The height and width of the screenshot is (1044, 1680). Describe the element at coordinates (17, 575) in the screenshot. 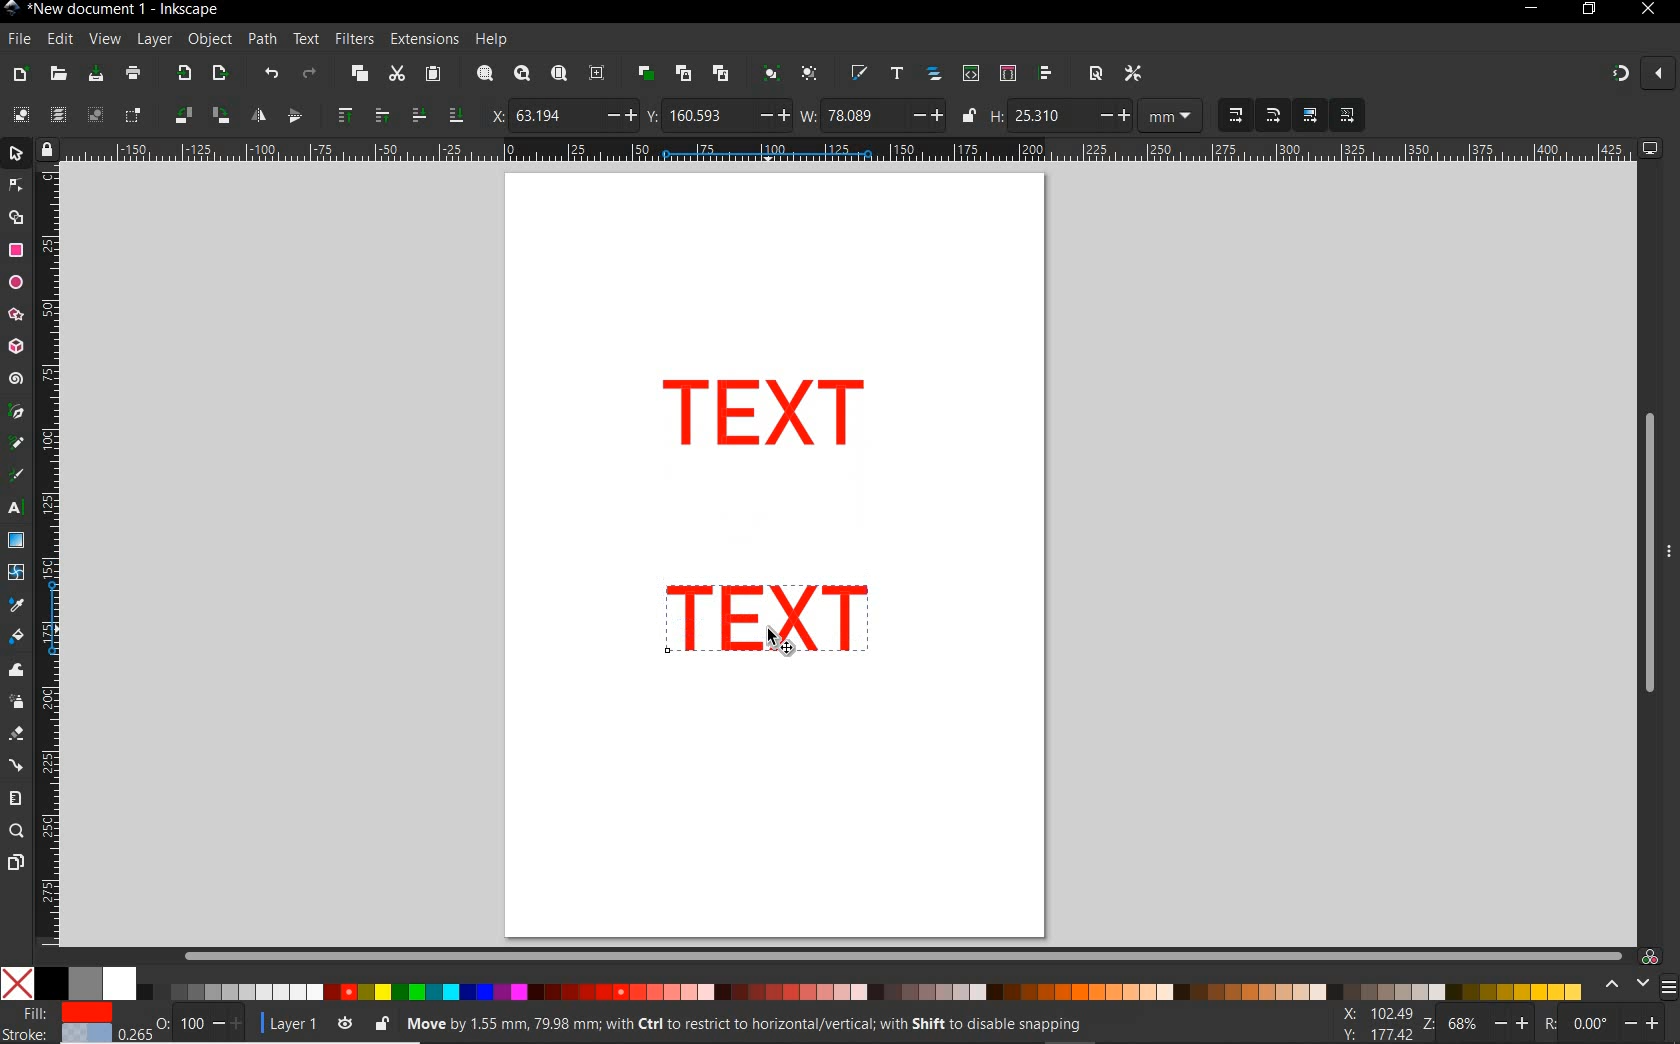

I see `mesh tool` at that location.